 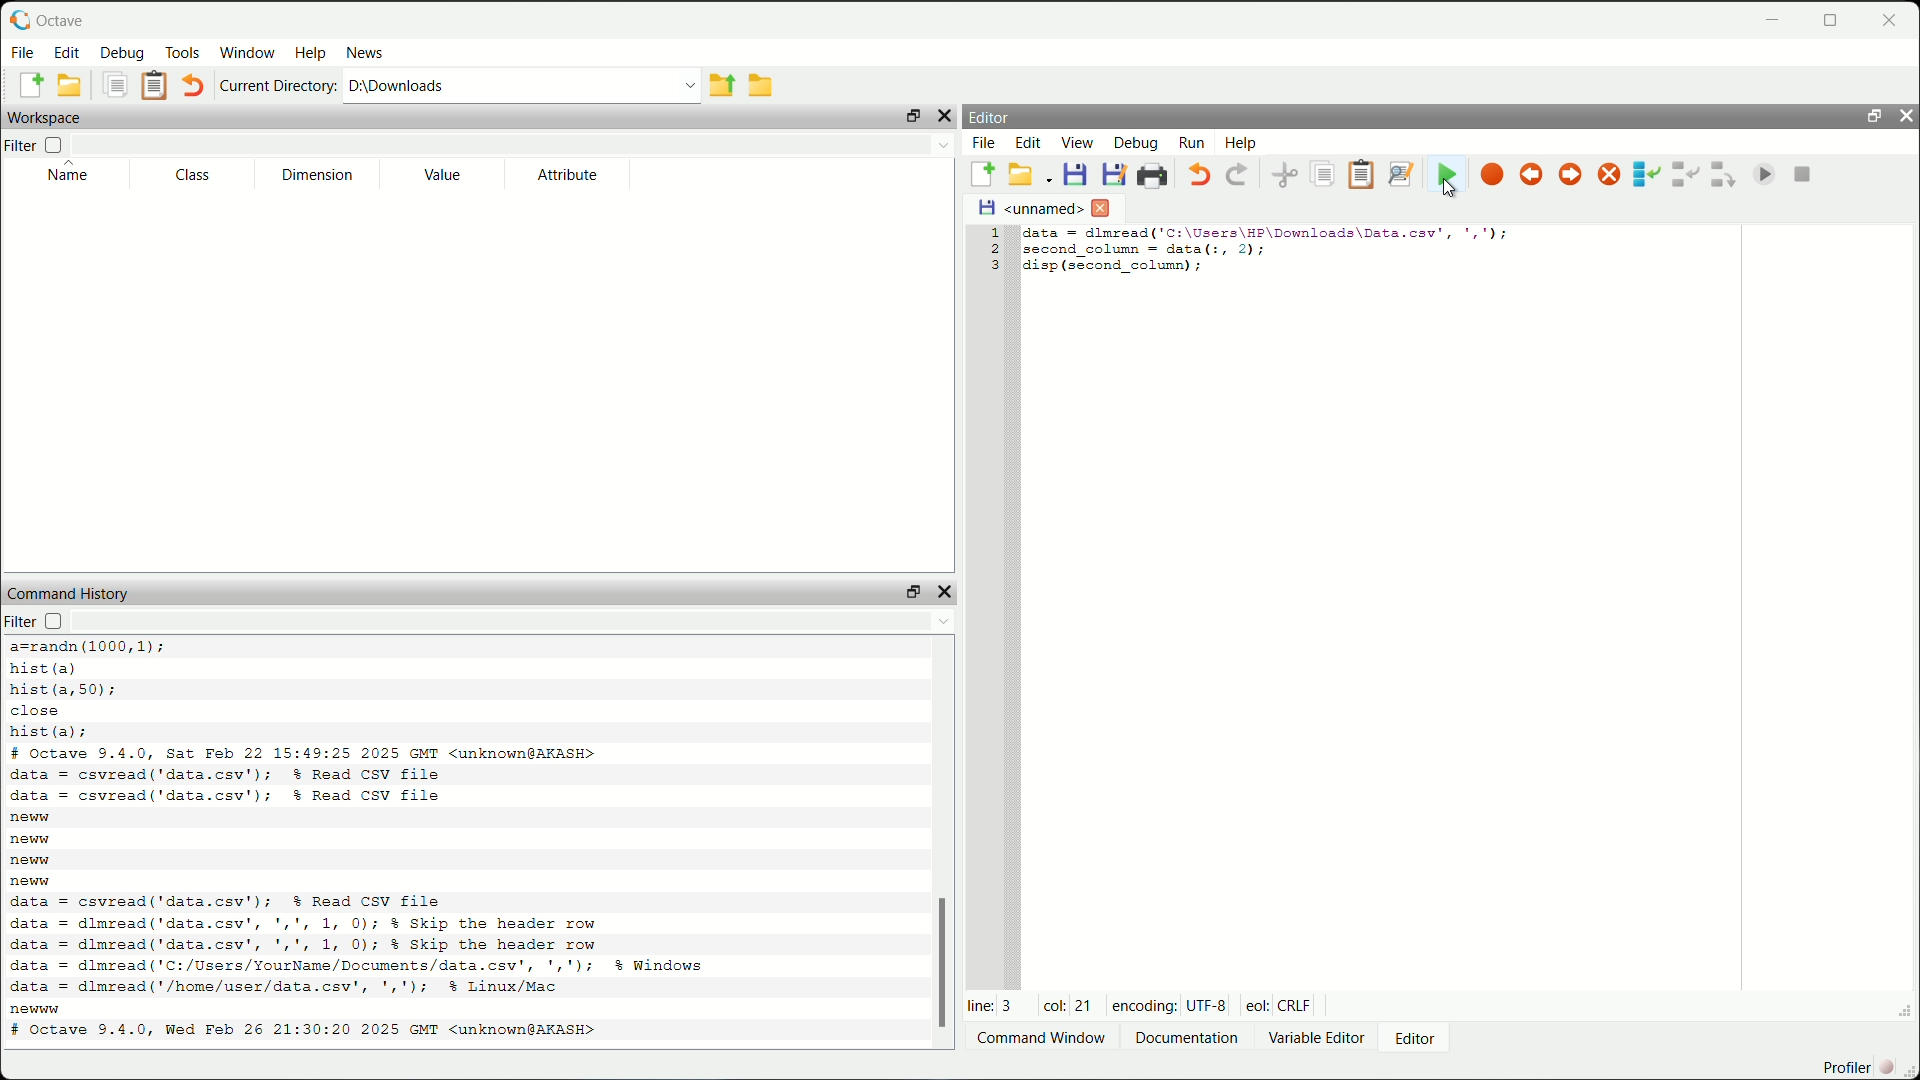 What do you see at coordinates (1103, 211) in the screenshot?
I see `close` at bounding box center [1103, 211].